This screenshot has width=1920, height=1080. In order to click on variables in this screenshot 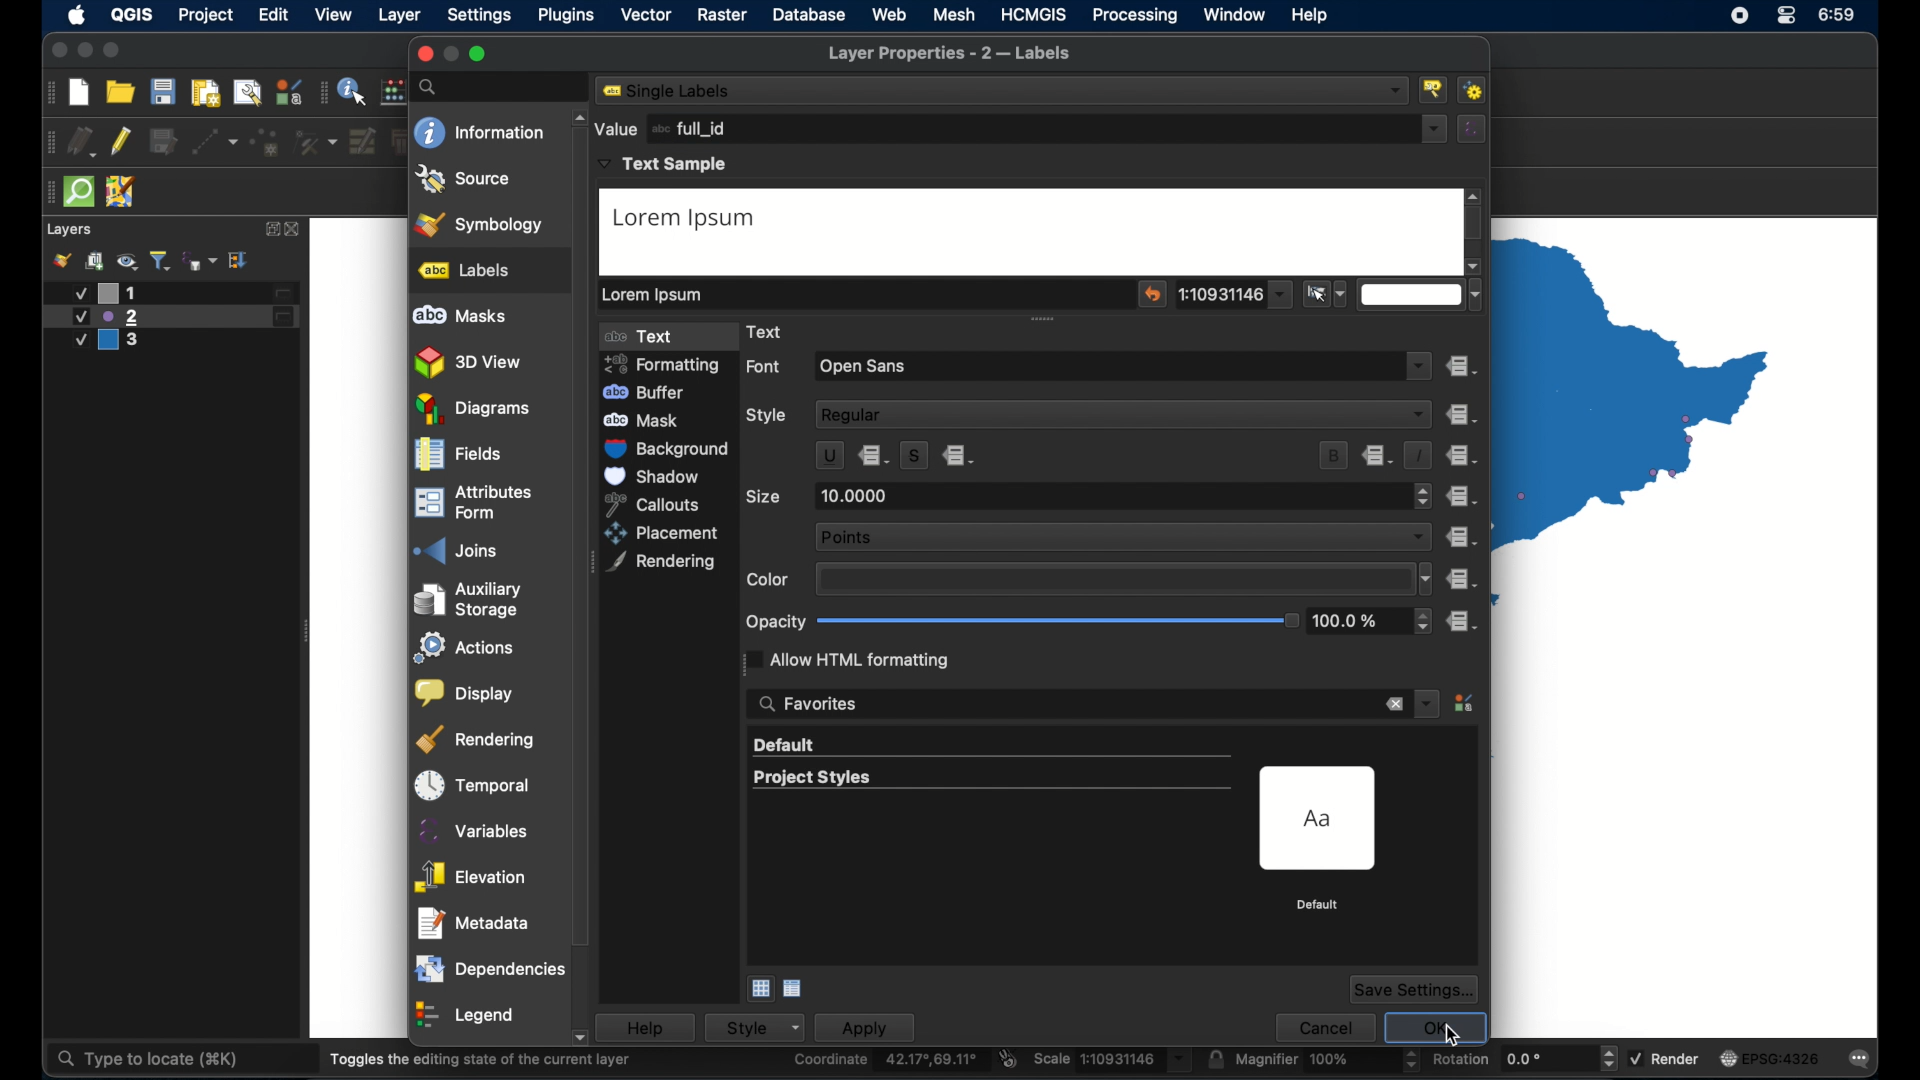, I will do `click(471, 826)`.